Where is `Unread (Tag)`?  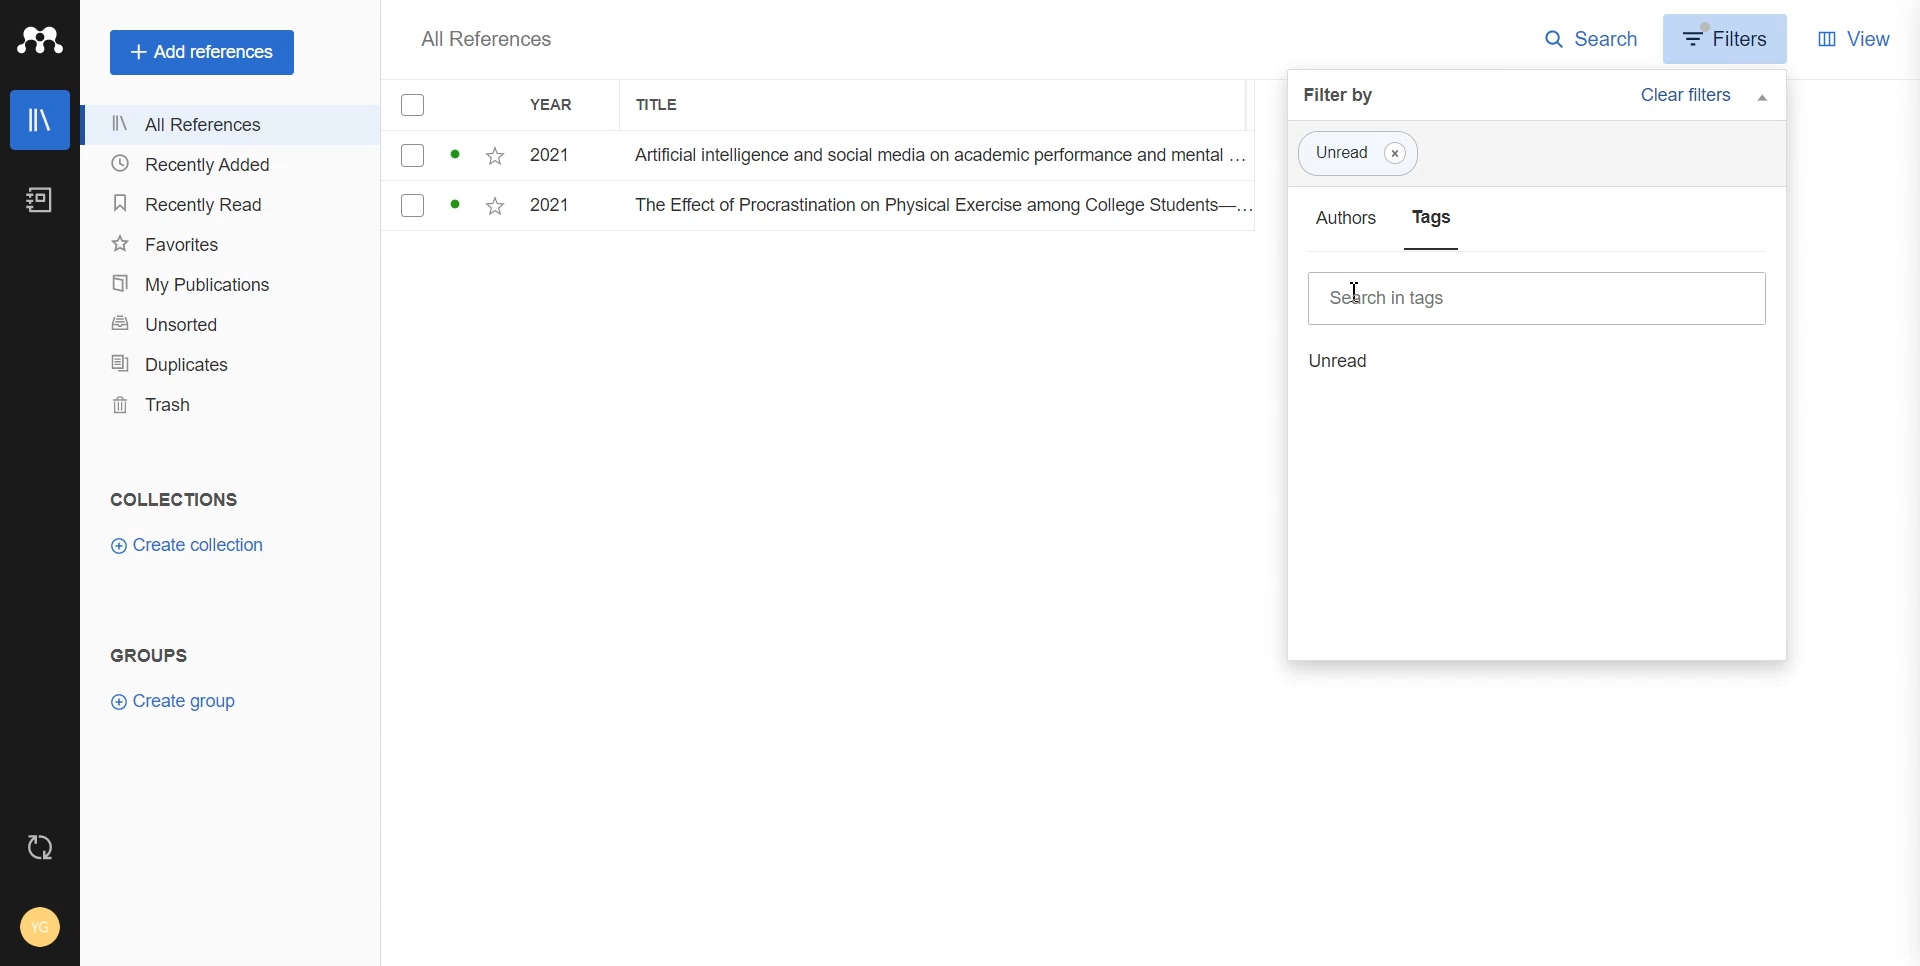
Unread (Tag) is located at coordinates (1362, 154).